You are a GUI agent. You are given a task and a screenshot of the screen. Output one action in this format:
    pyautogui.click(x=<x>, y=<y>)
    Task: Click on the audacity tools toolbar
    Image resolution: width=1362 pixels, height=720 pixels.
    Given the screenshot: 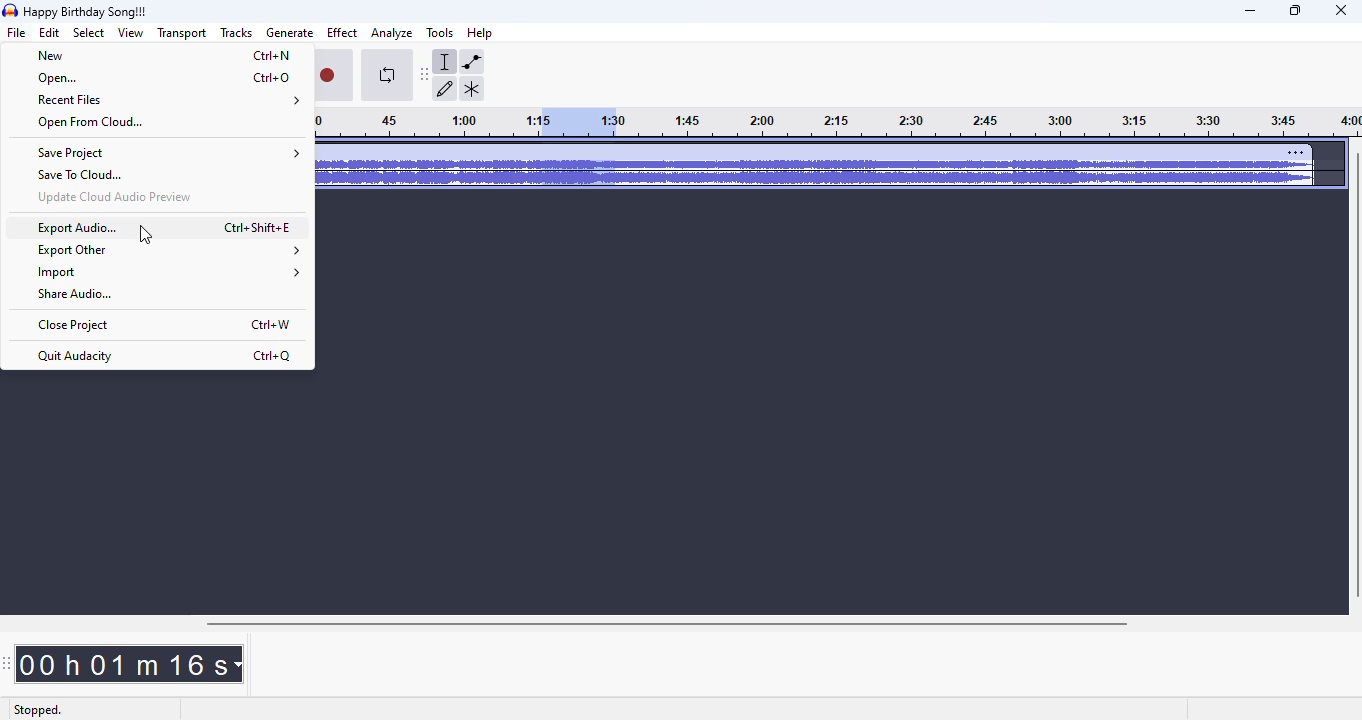 What is the action you would take?
    pyautogui.click(x=424, y=75)
    